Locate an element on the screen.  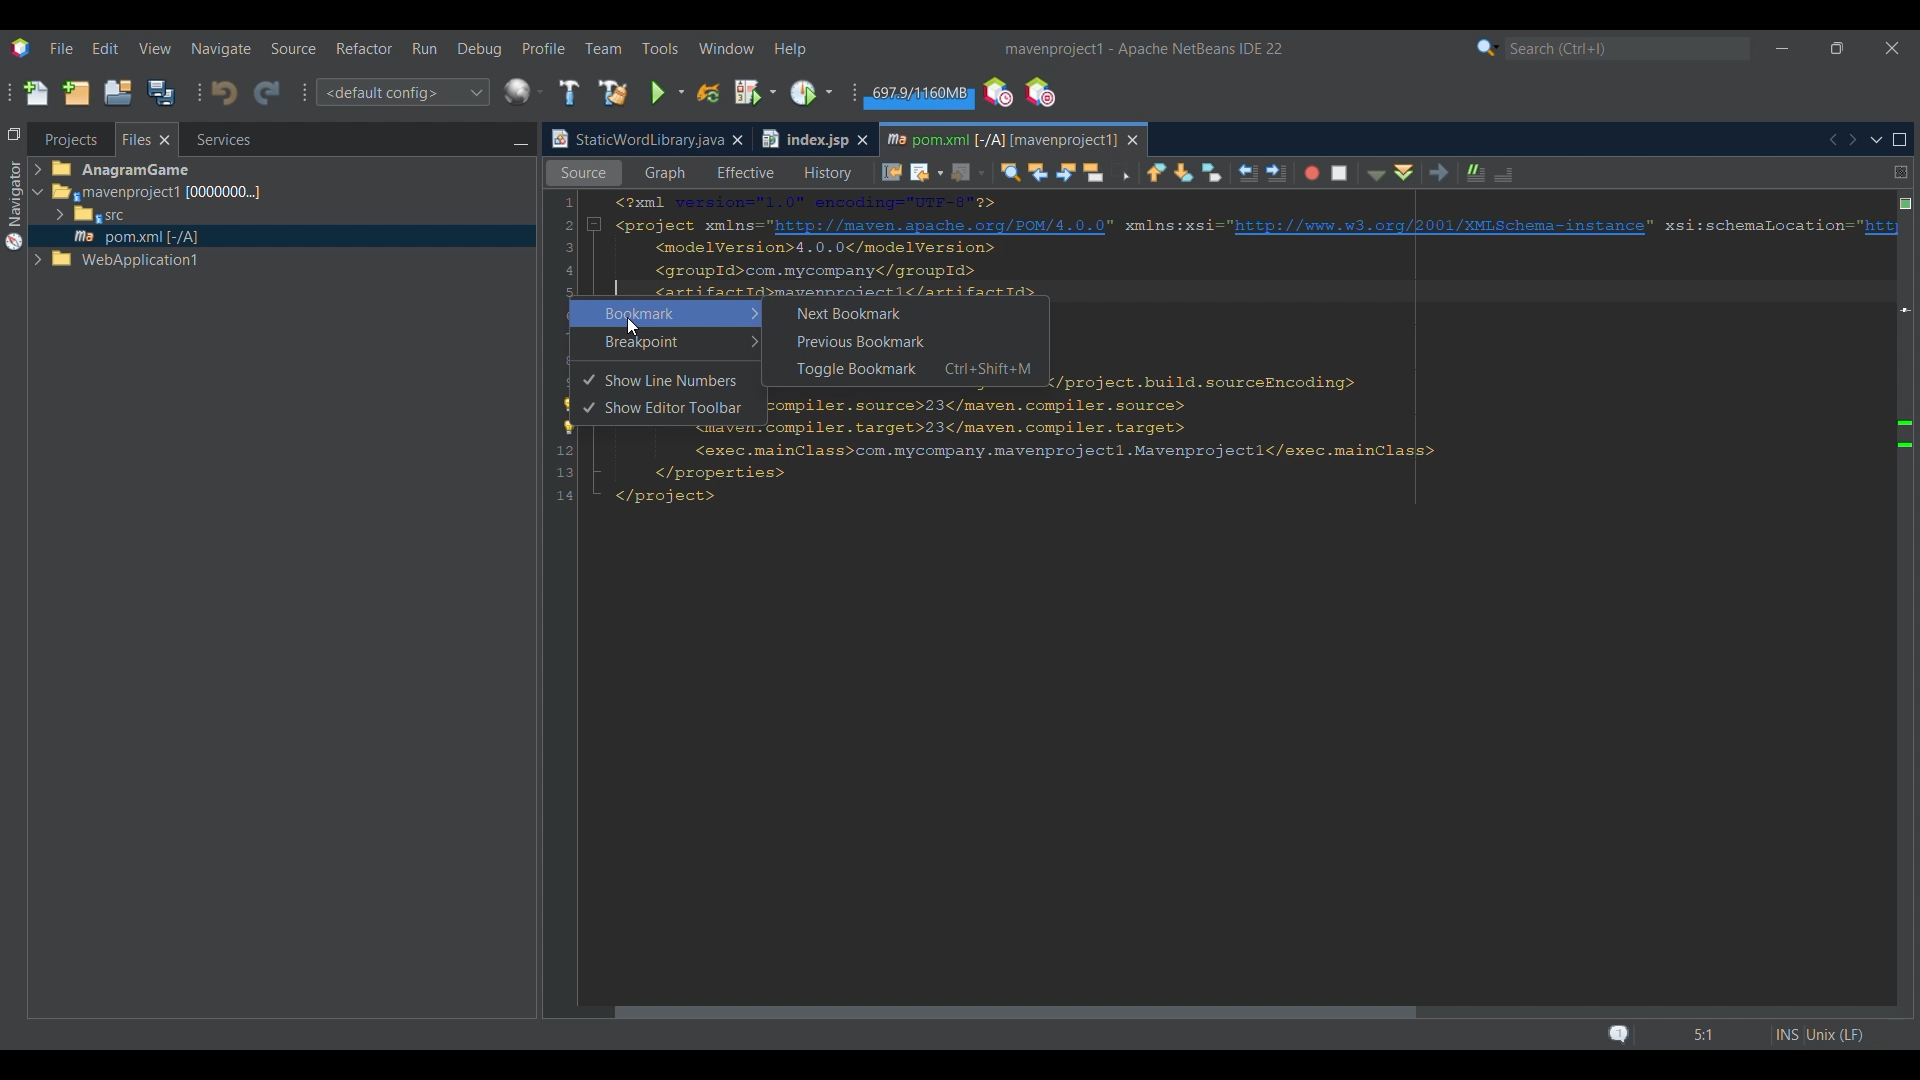
Convert to release option for strict compatibility checks is located at coordinates (569, 418).